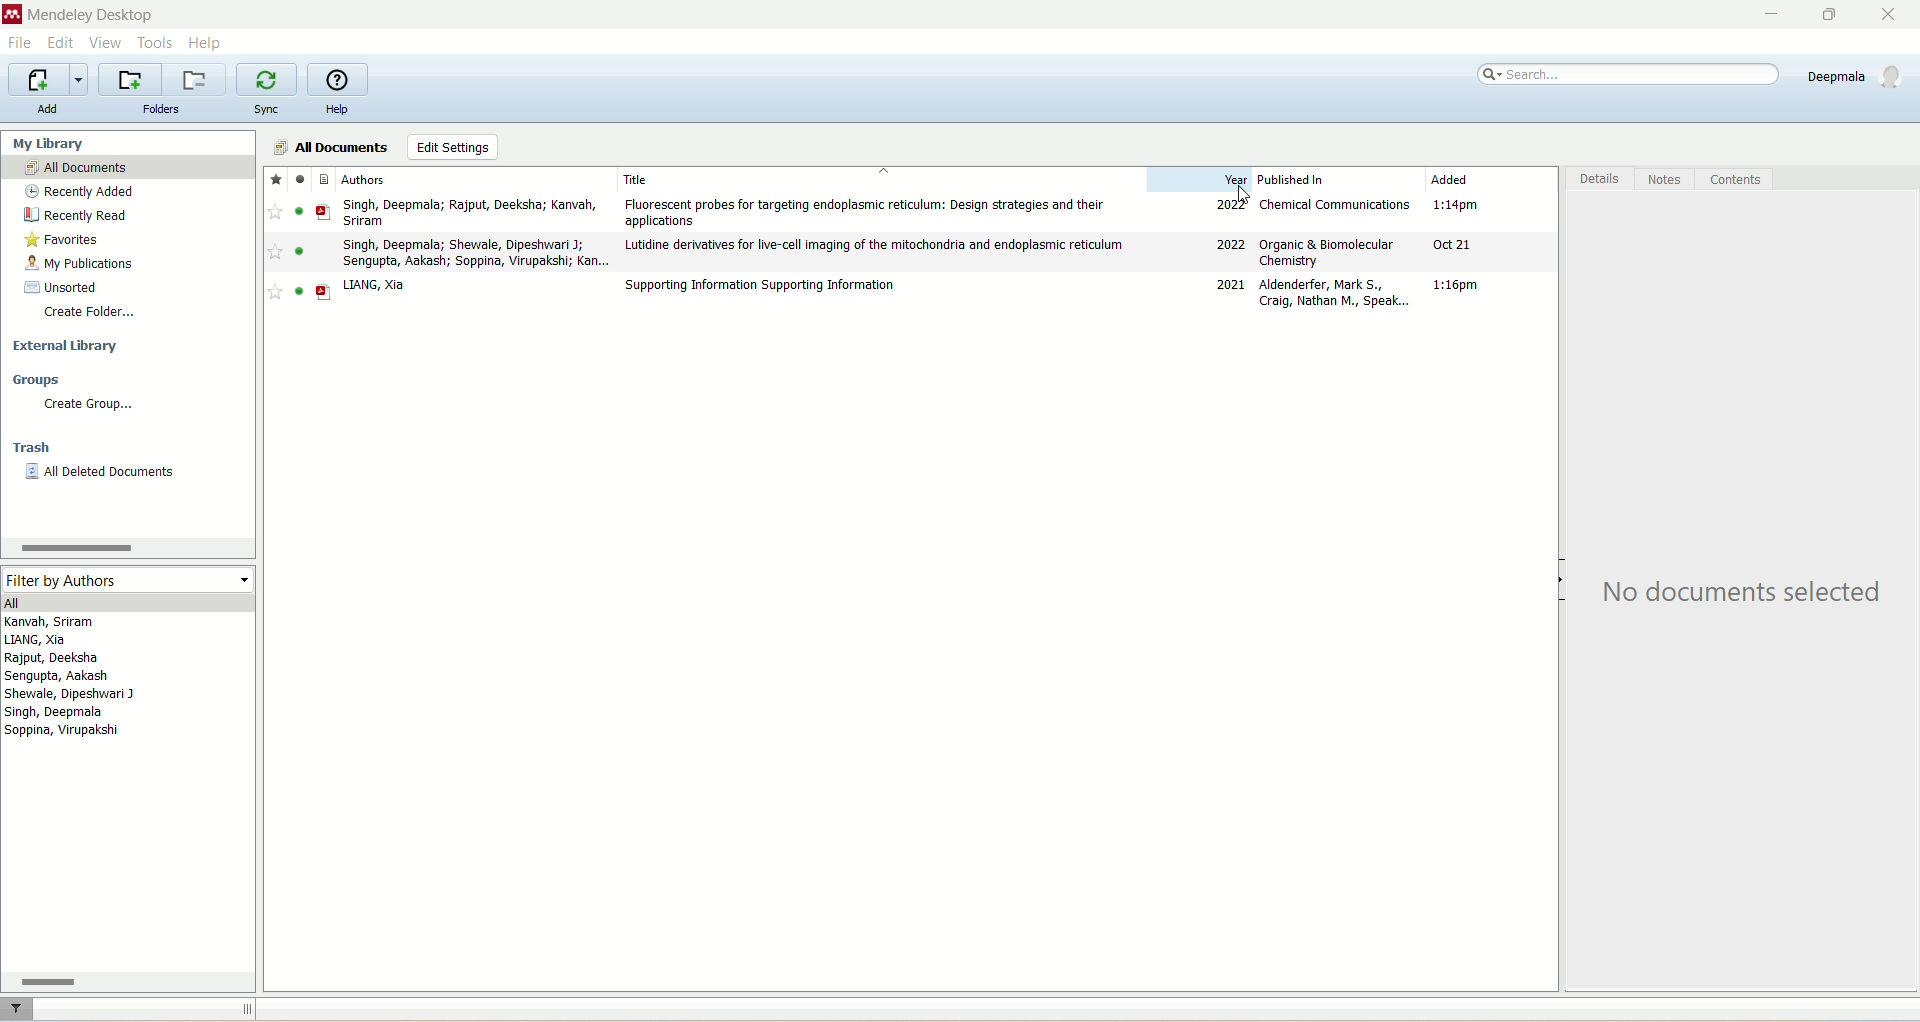 This screenshot has width=1920, height=1022. I want to click on folders, so click(165, 111).